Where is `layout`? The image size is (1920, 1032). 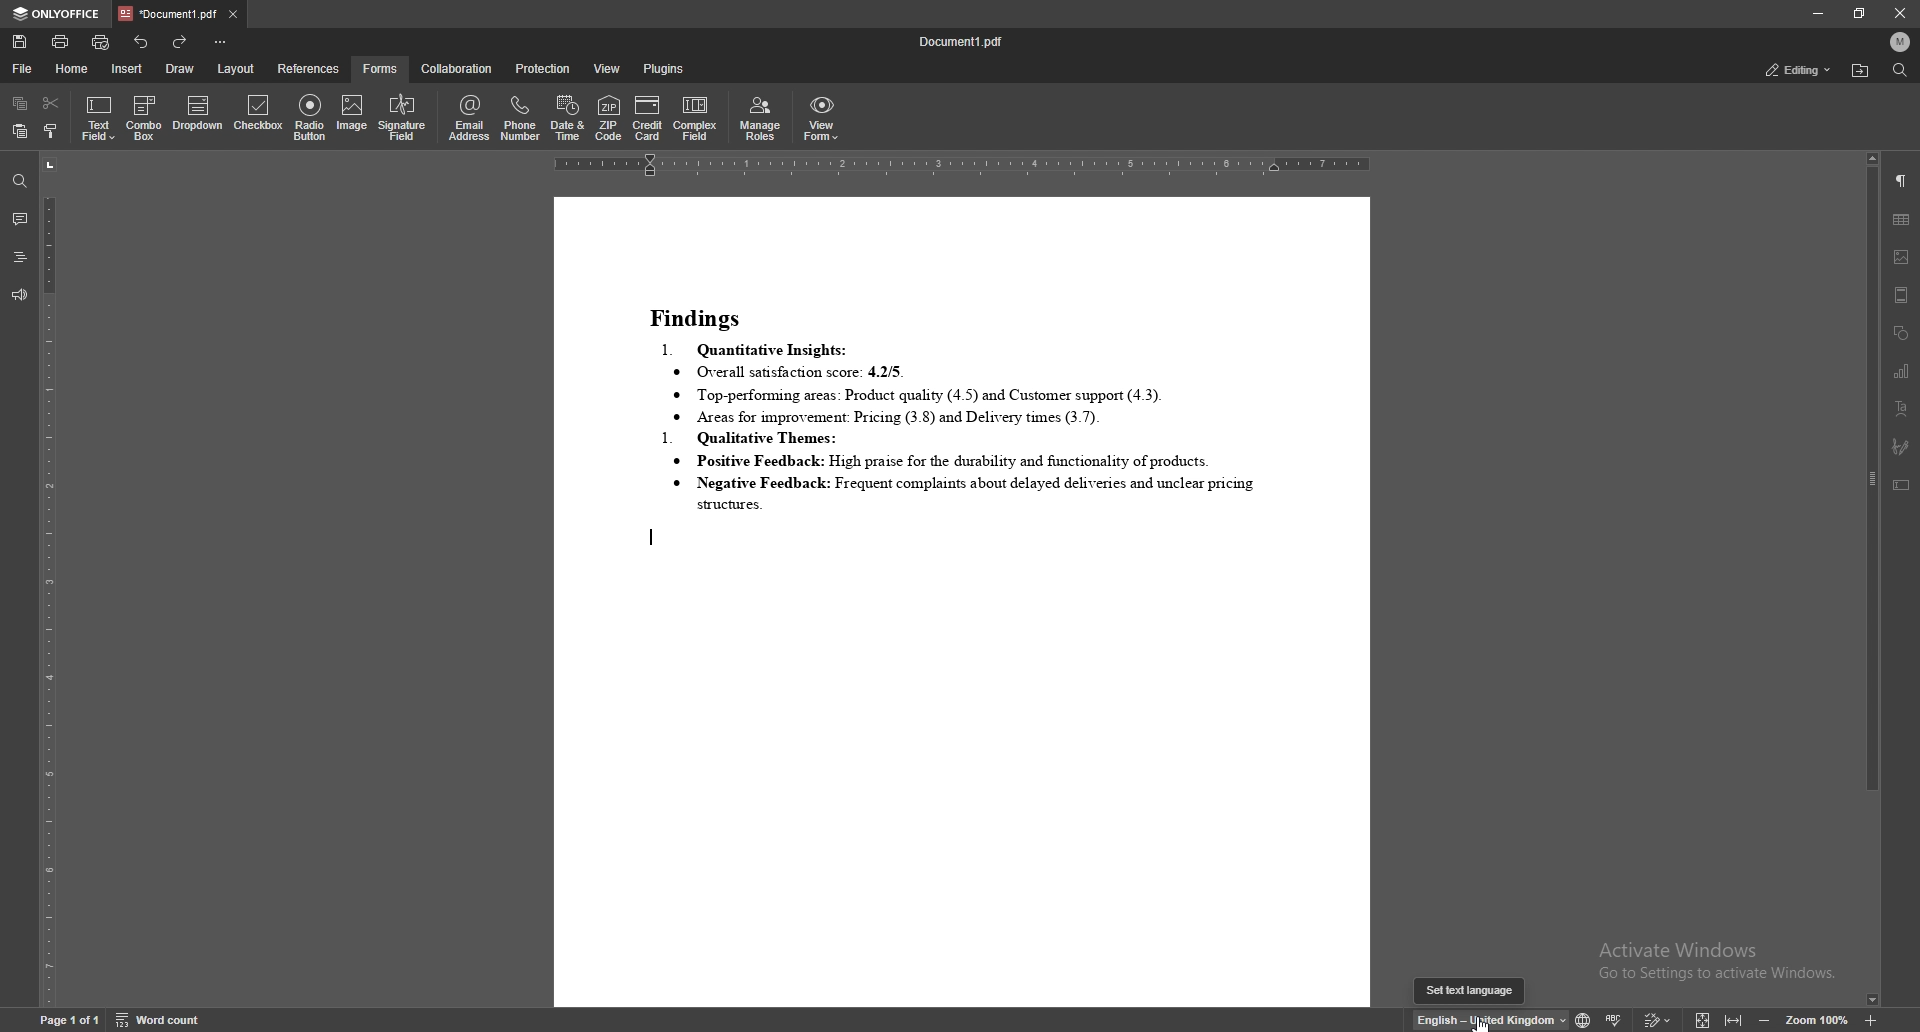
layout is located at coordinates (236, 68).